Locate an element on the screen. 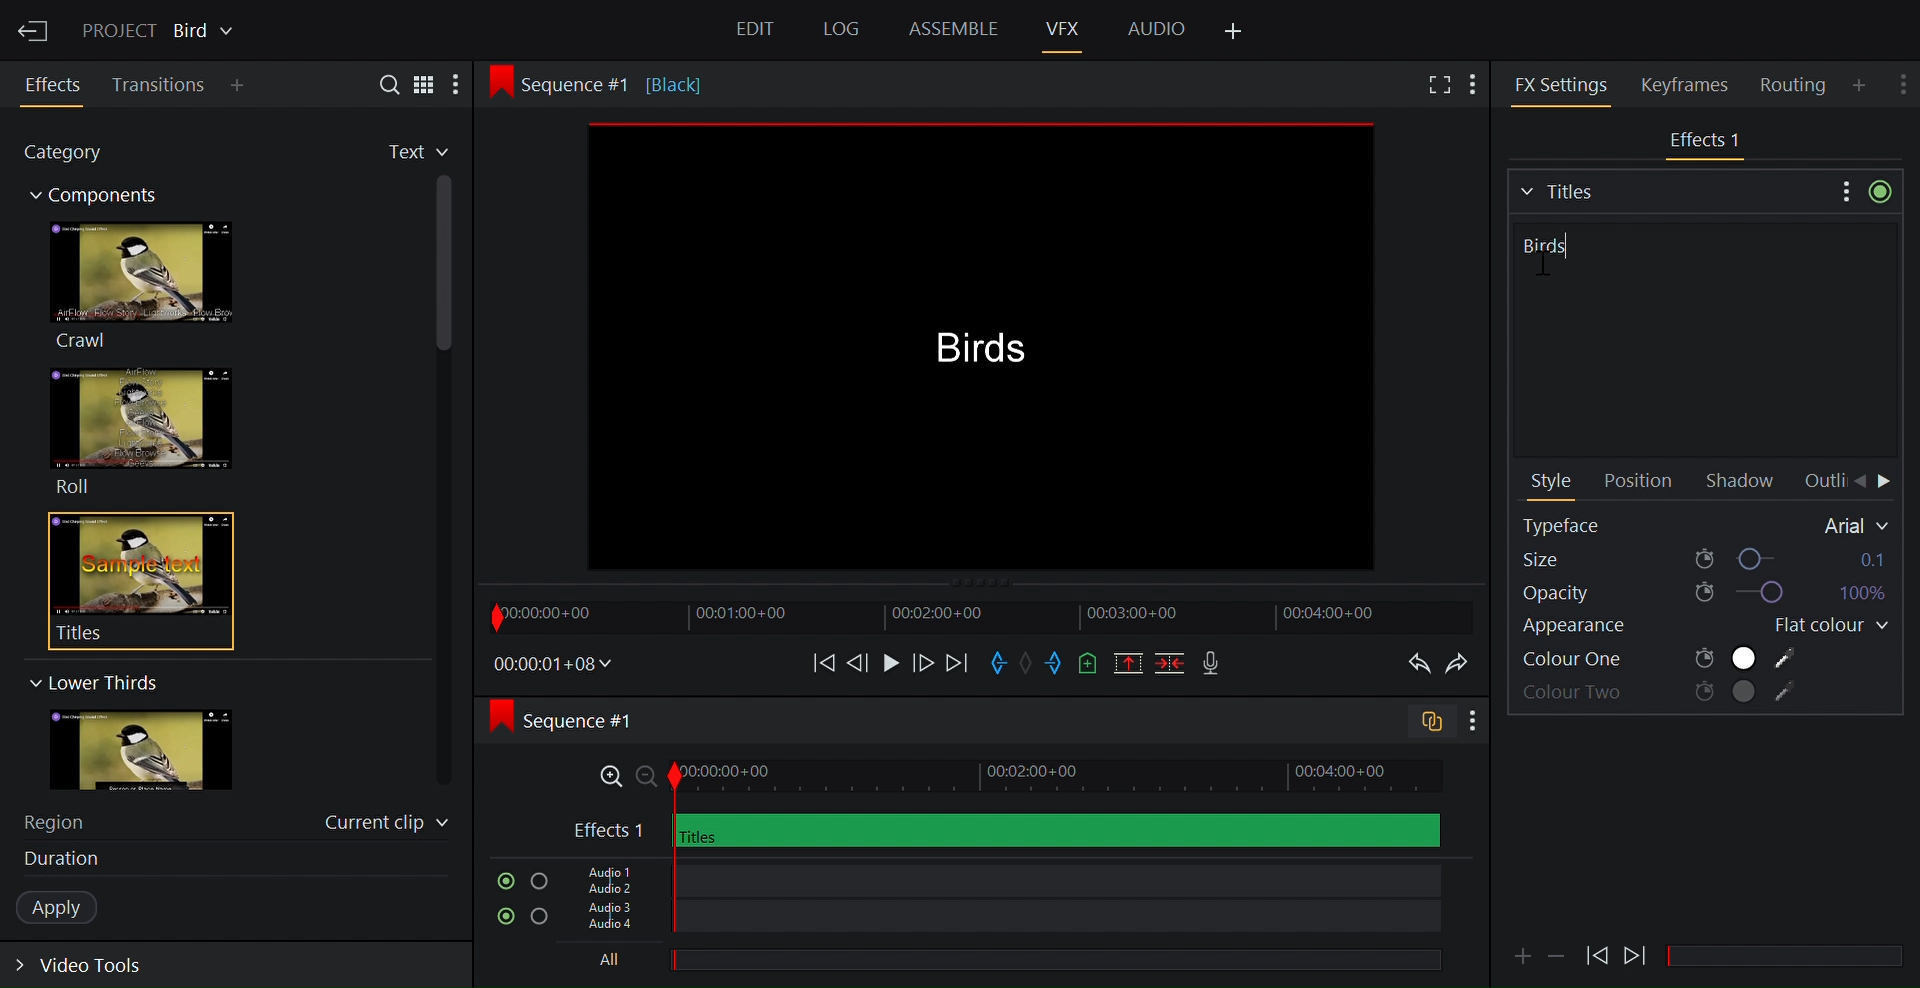 The image size is (1920, 988). Region is located at coordinates (65, 820).